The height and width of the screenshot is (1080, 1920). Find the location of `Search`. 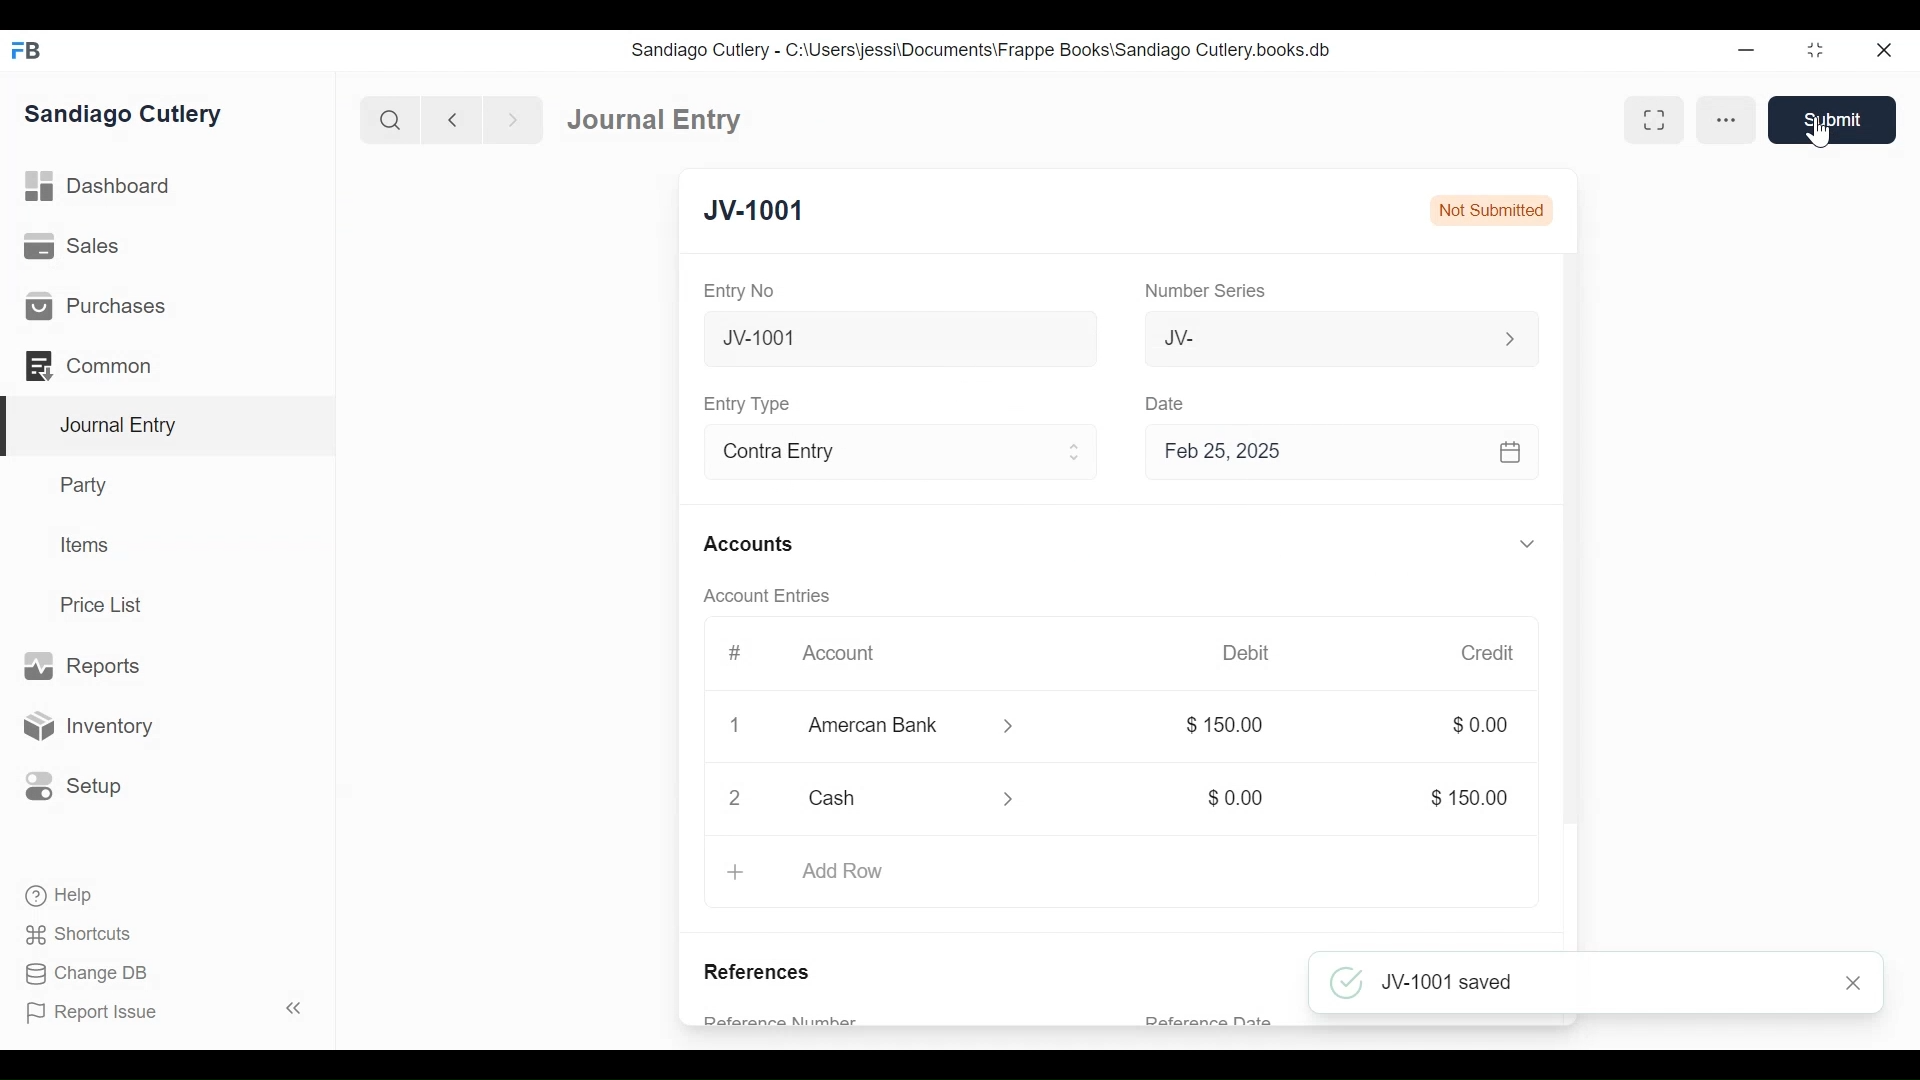

Search is located at coordinates (391, 120).